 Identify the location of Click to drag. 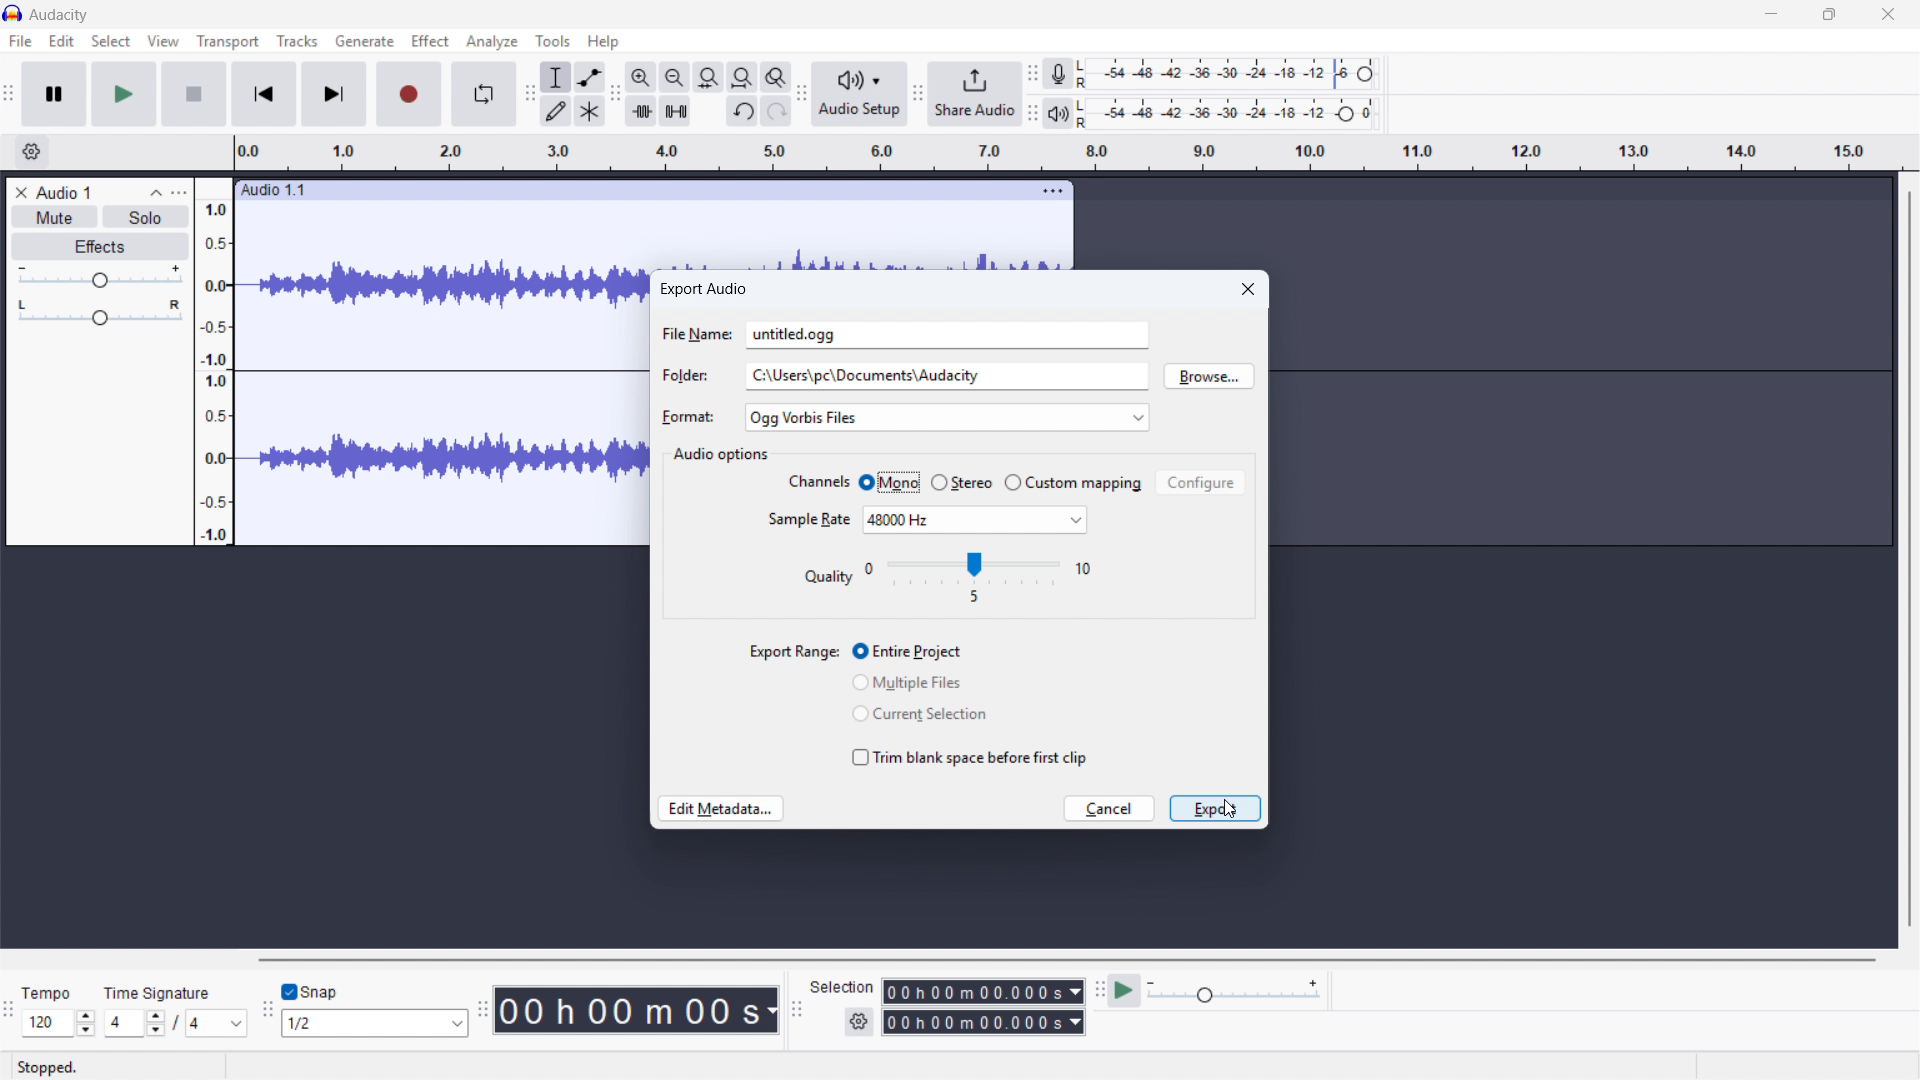
(620, 191).